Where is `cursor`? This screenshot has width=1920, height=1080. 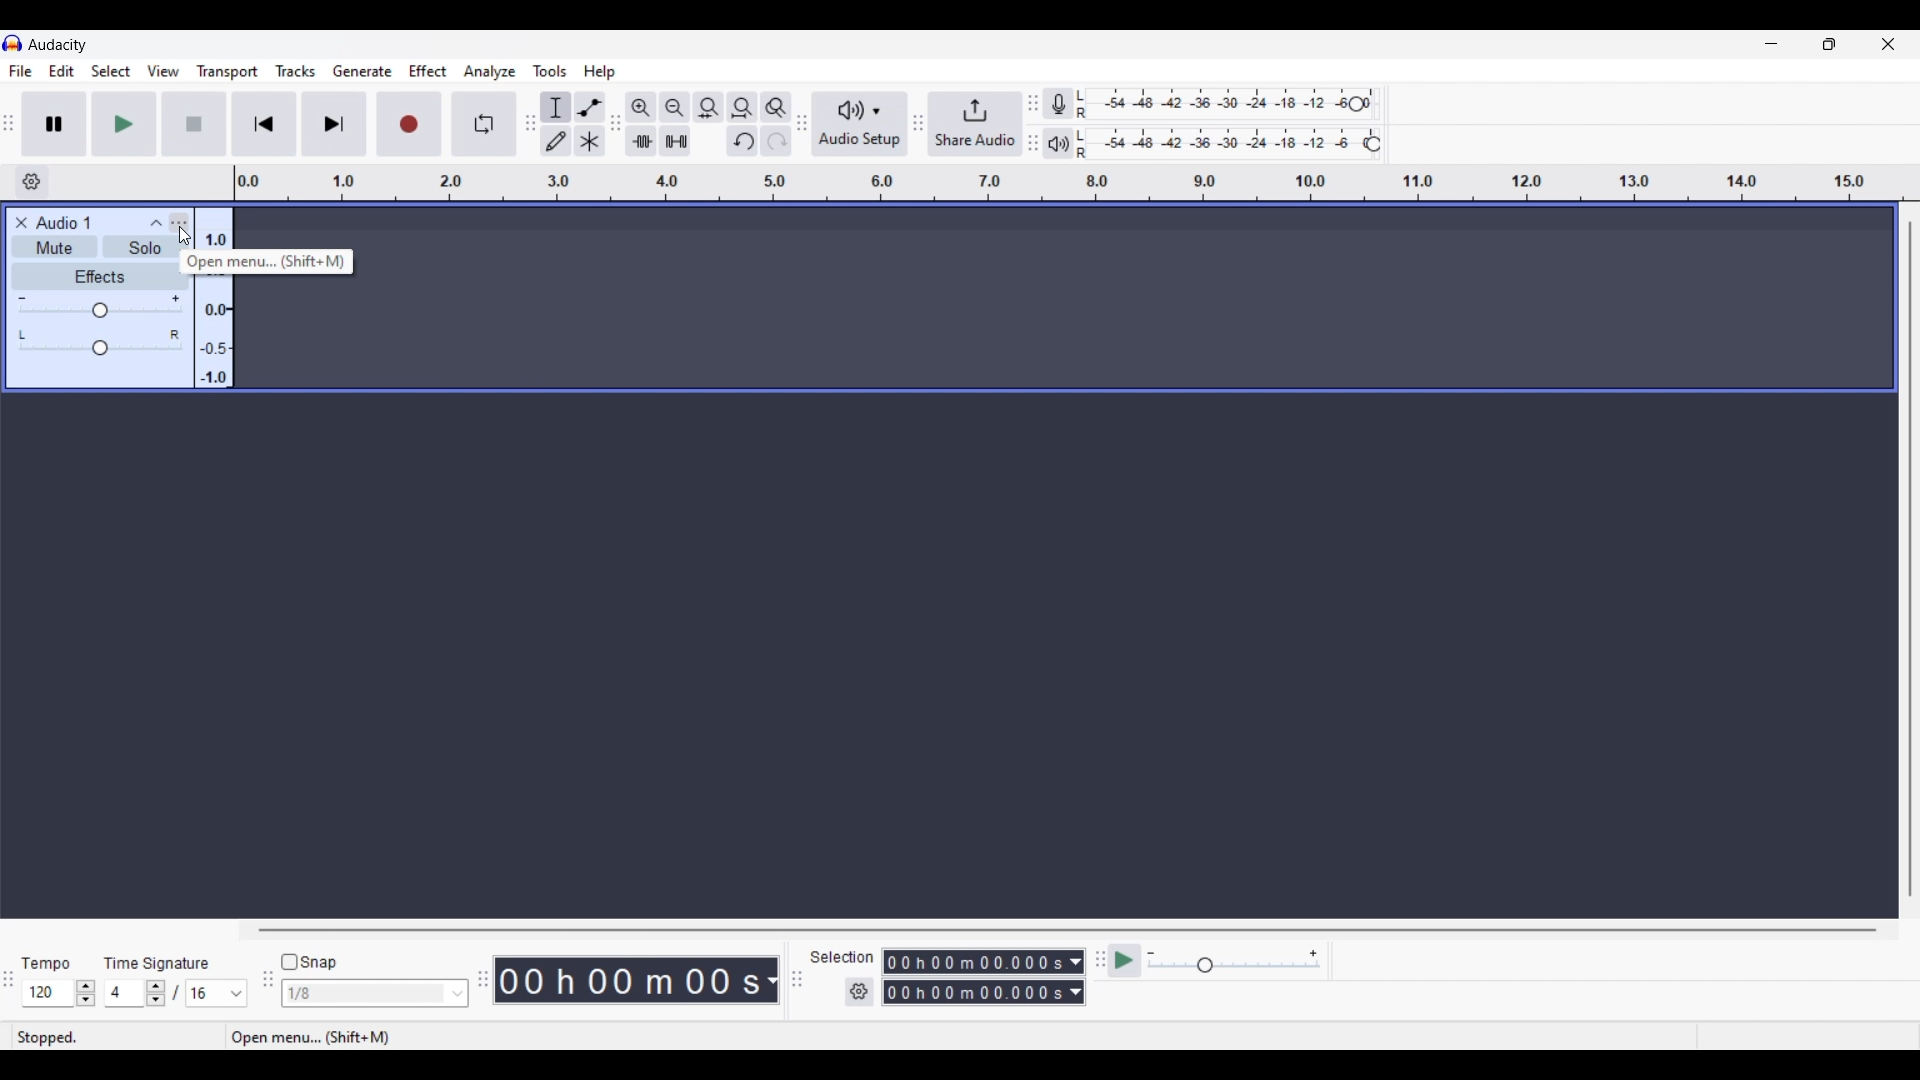
cursor is located at coordinates (185, 237).